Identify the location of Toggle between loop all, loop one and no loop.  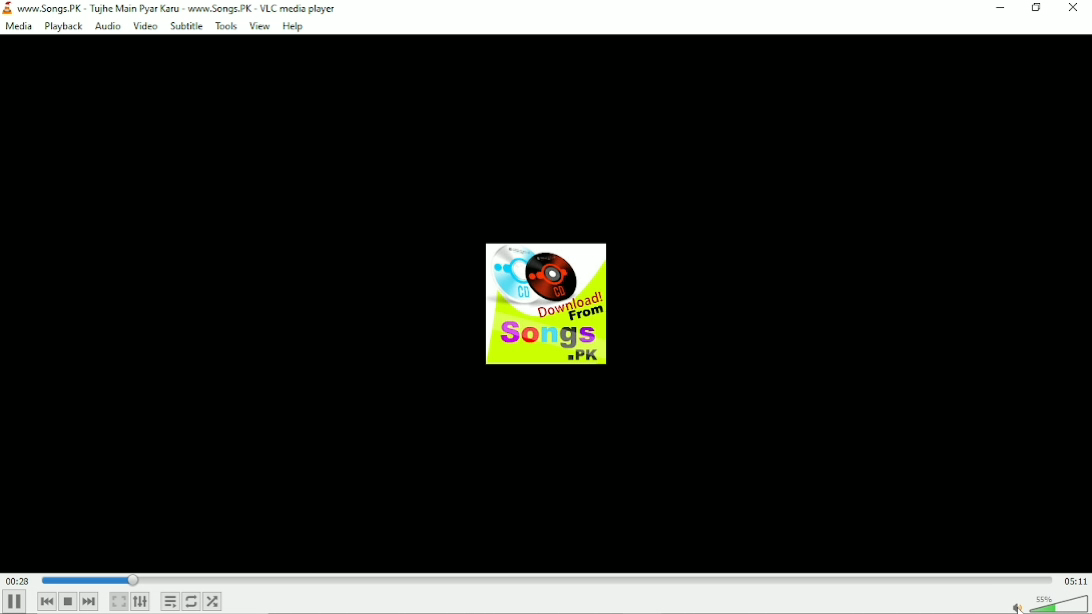
(191, 601).